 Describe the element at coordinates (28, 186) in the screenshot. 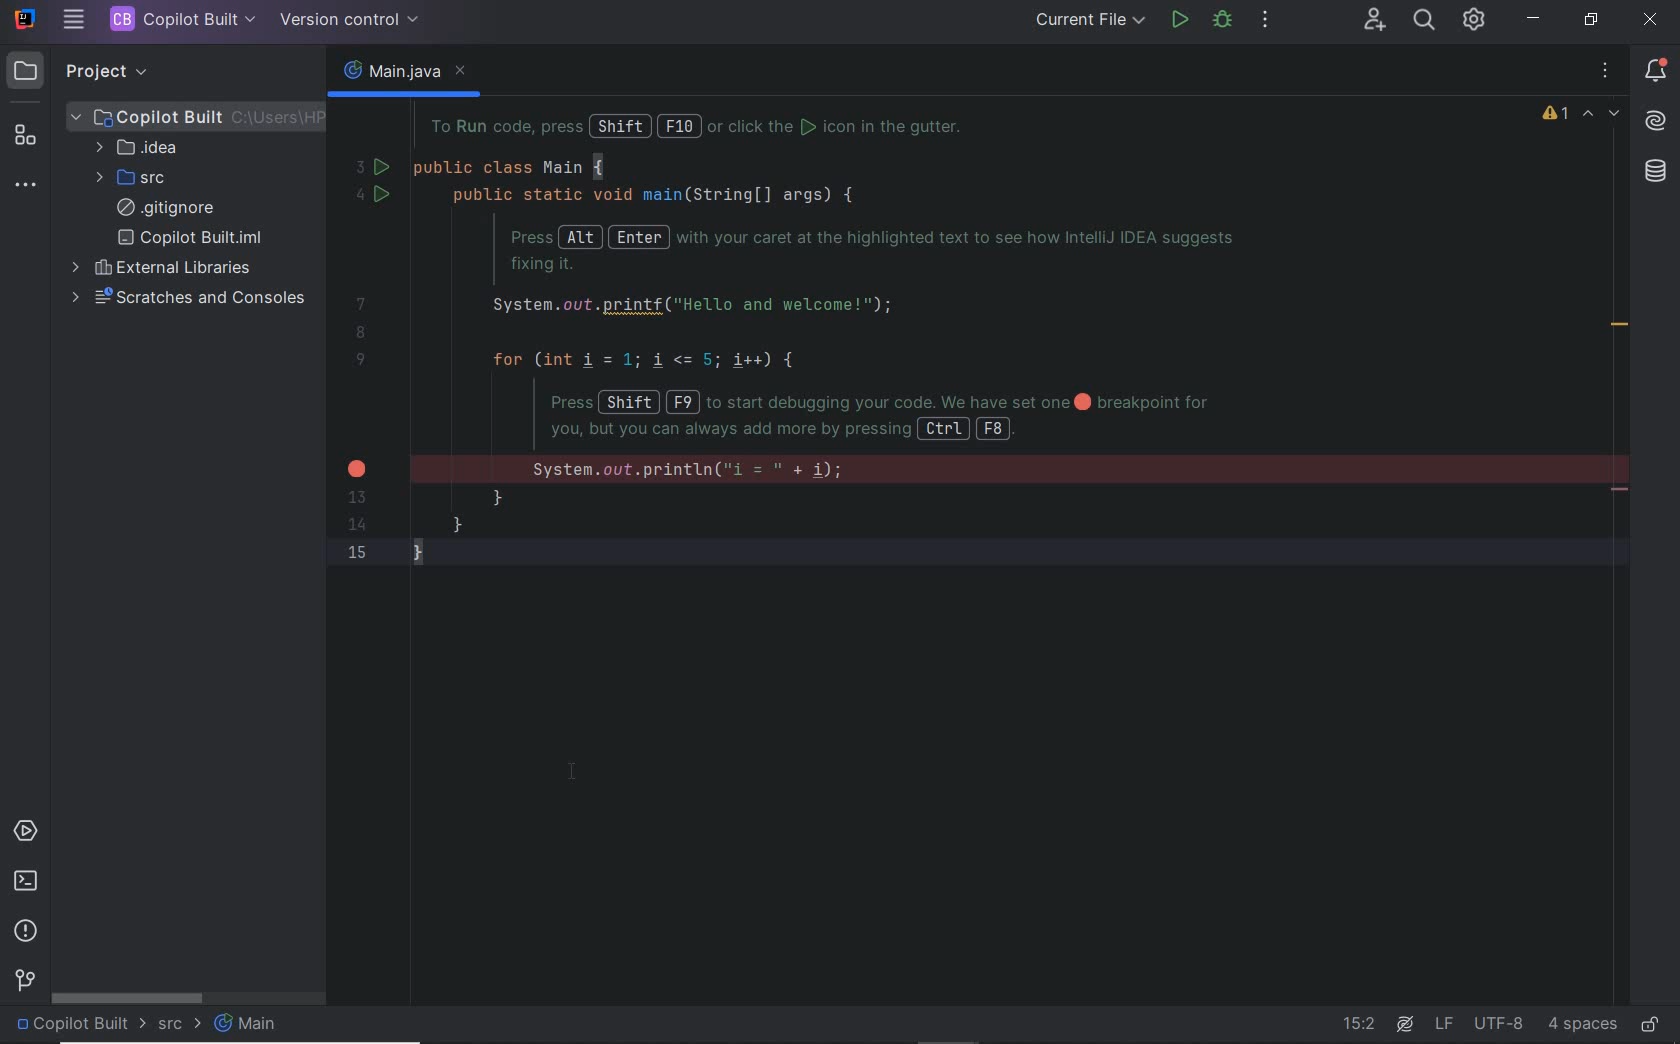

I see `more tool windows` at that location.